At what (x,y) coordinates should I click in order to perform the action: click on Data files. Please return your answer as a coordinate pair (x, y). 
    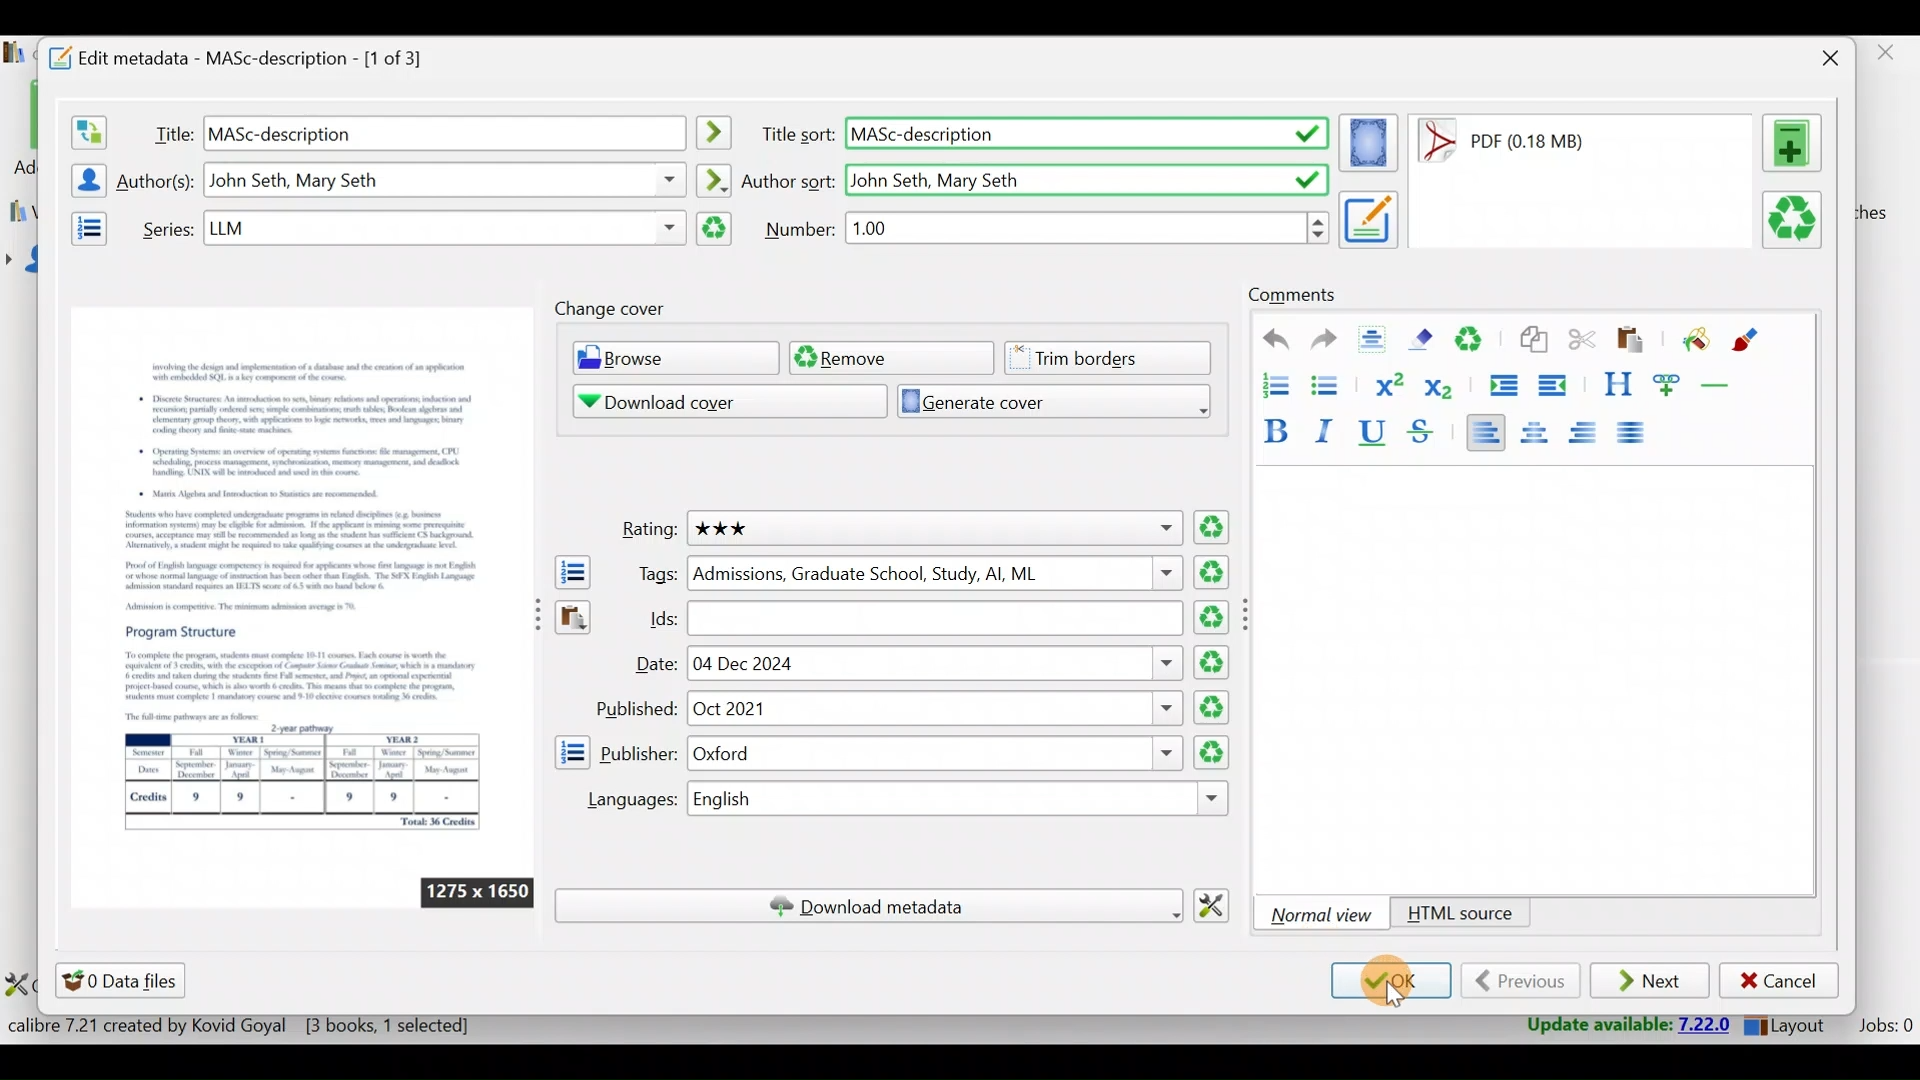
    Looking at the image, I should click on (124, 980).